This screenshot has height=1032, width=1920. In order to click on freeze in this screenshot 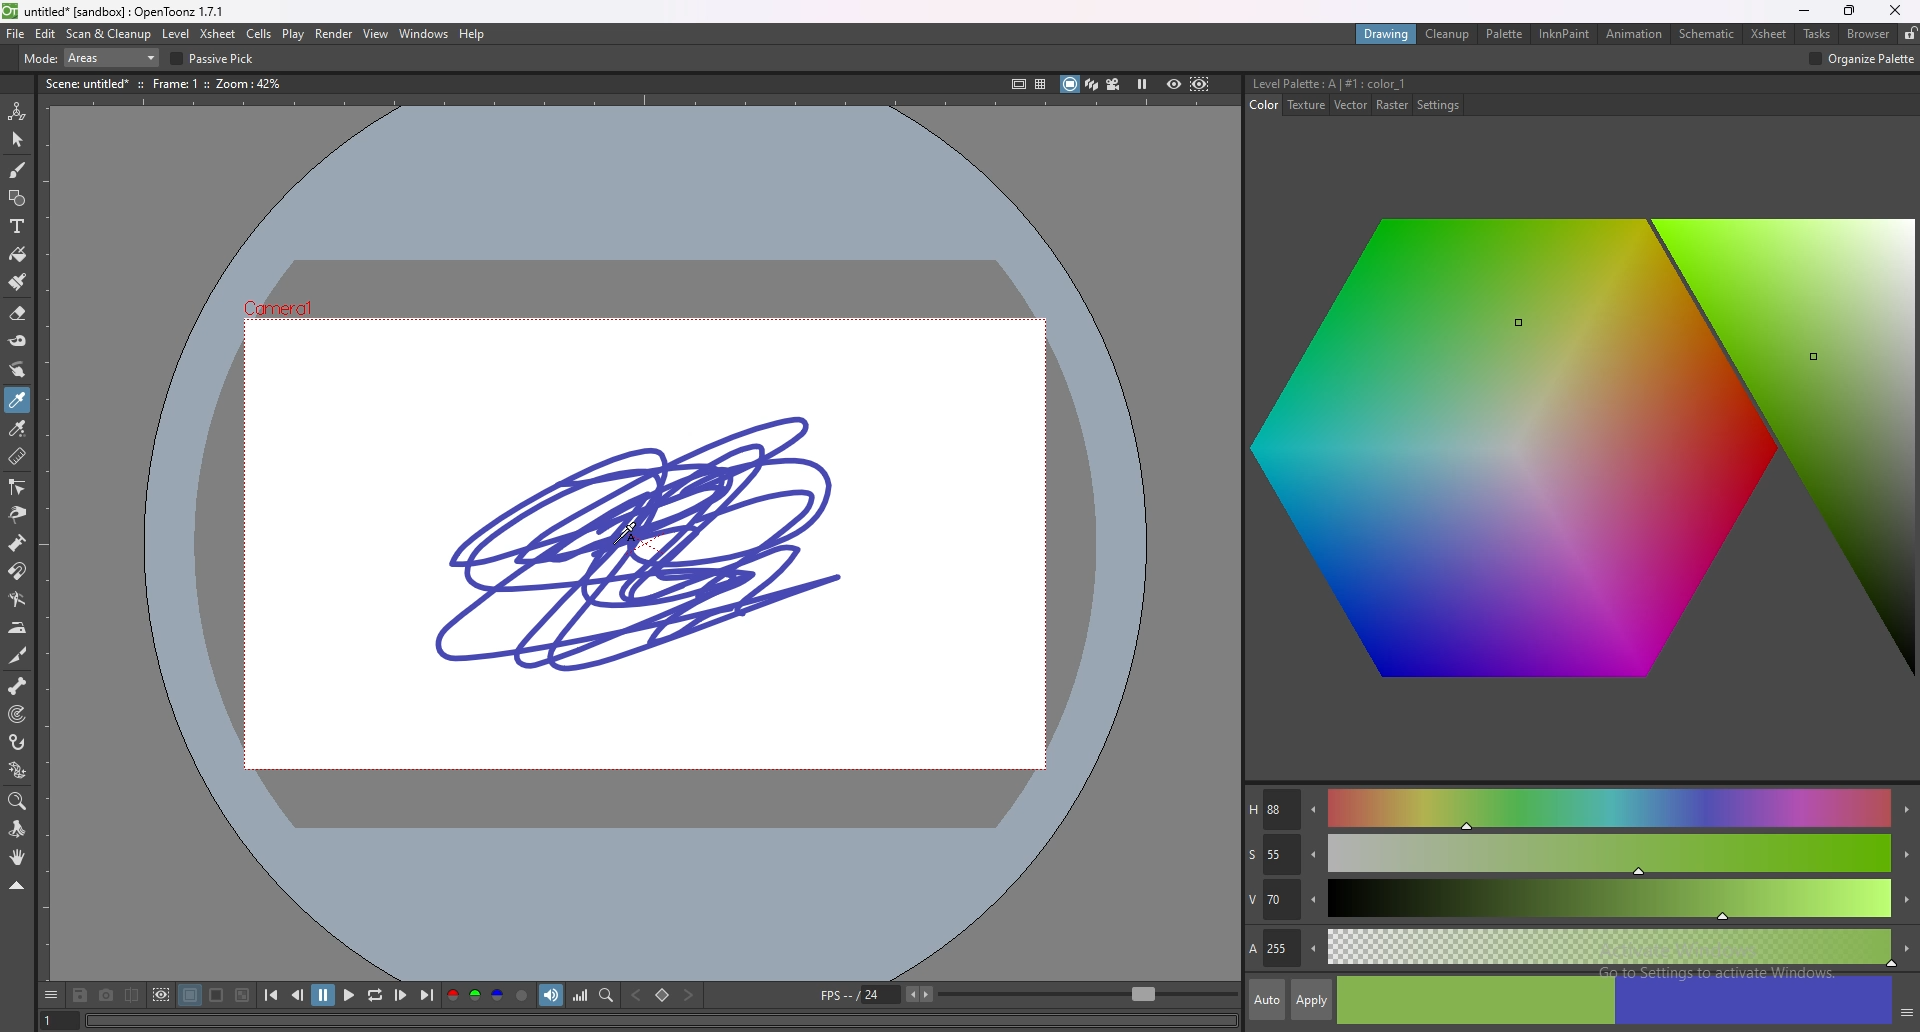, I will do `click(1142, 83)`.